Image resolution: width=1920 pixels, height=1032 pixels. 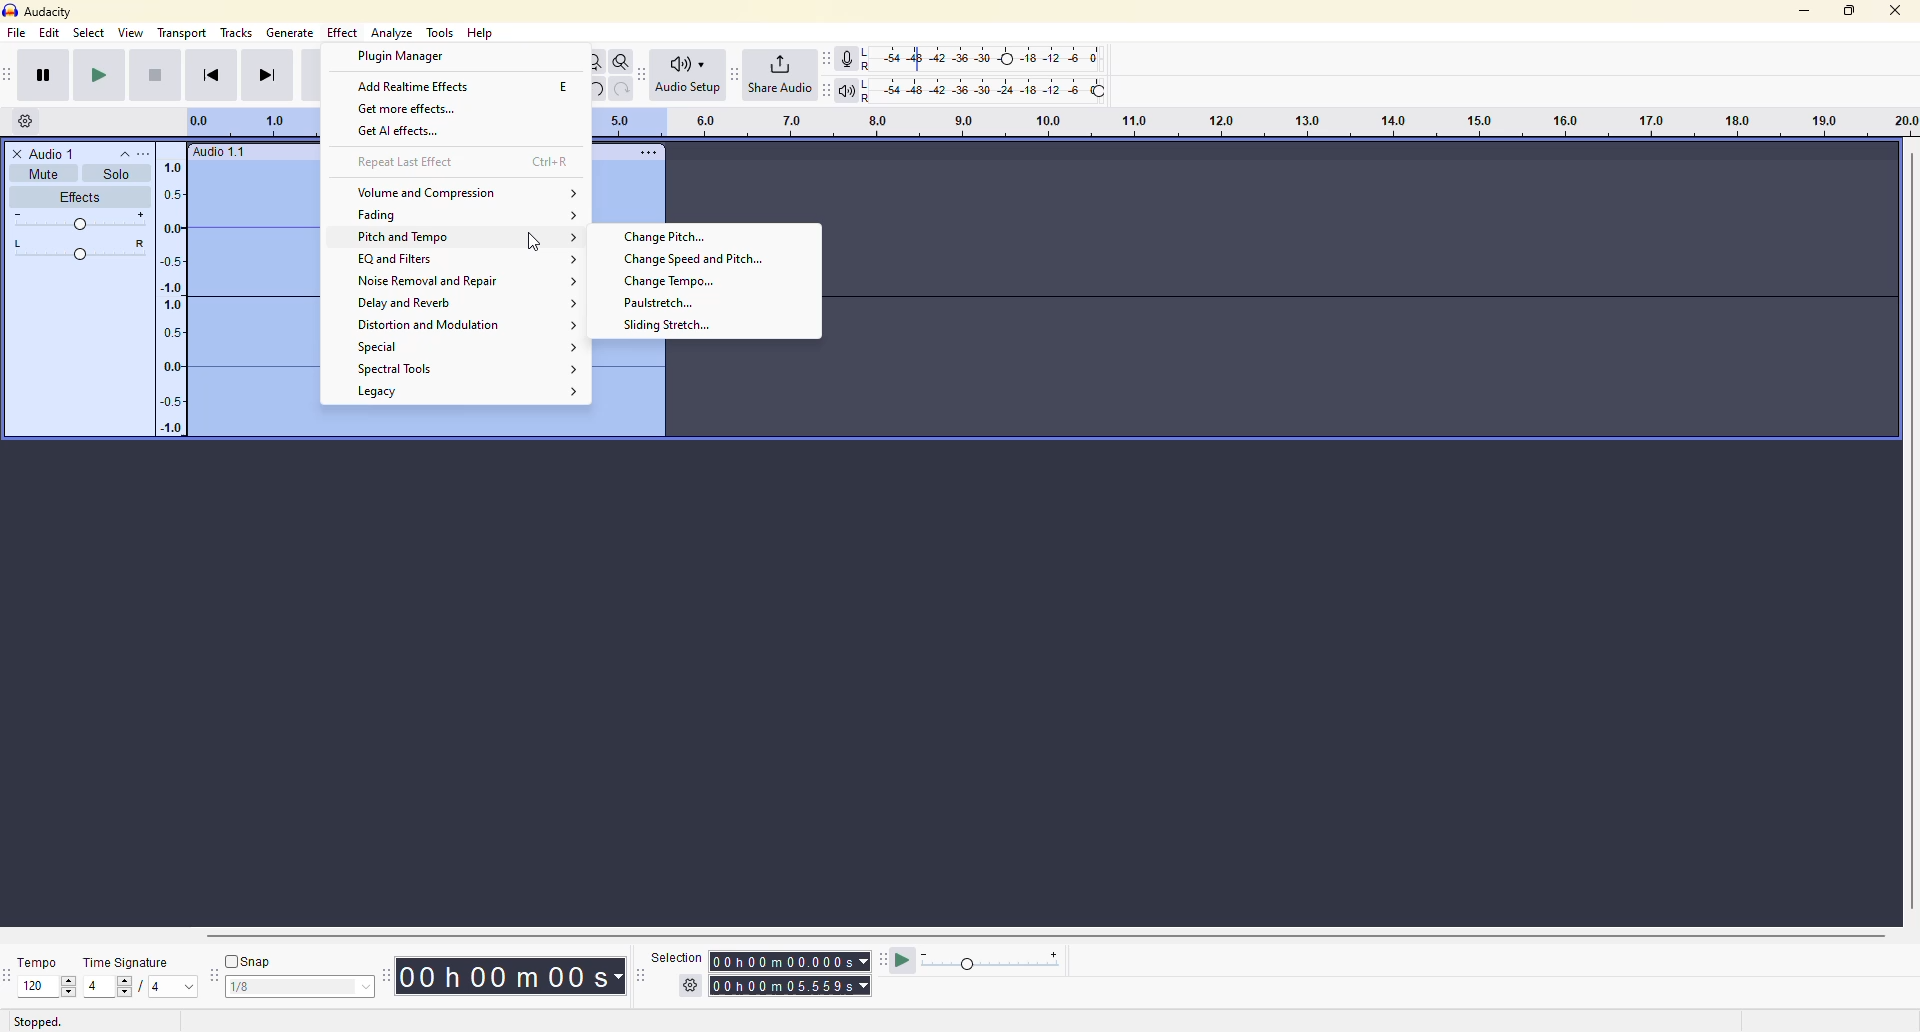 I want to click on selection, so click(x=673, y=956).